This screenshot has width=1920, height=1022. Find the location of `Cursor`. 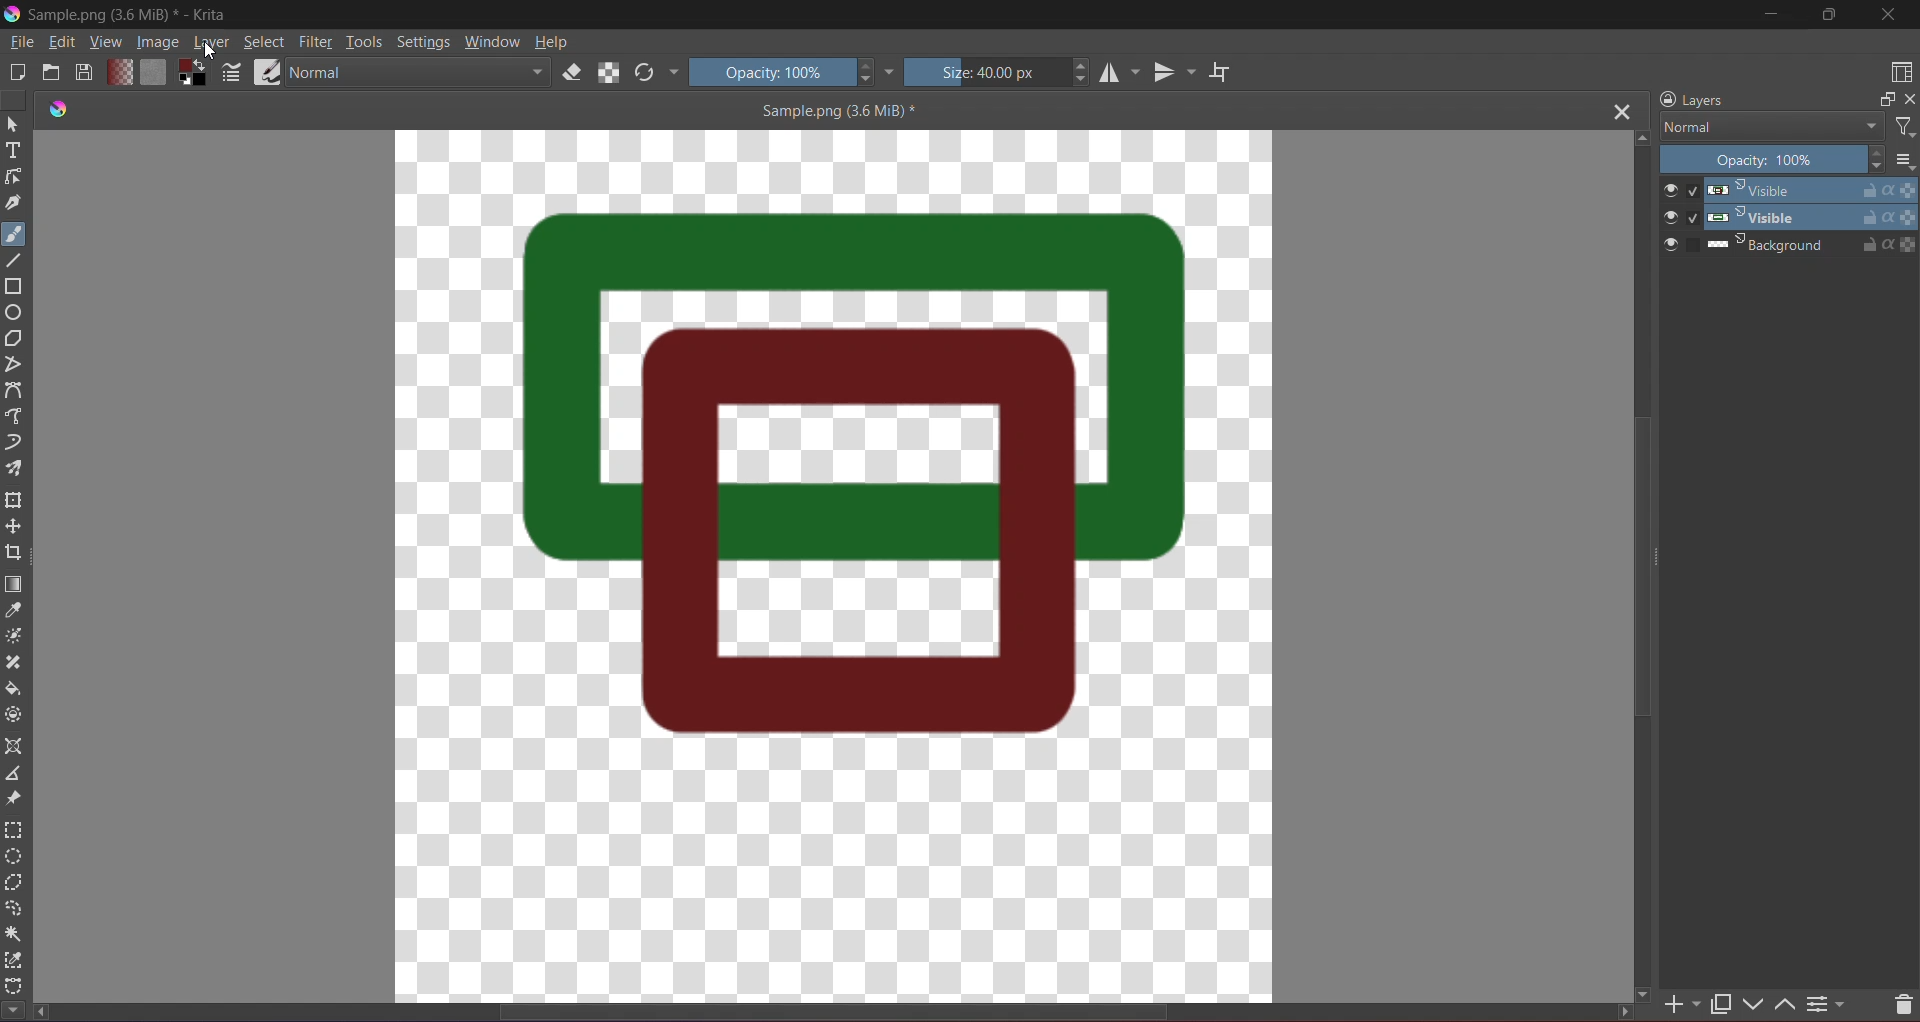

Cursor is located at coordinates (211, 53).